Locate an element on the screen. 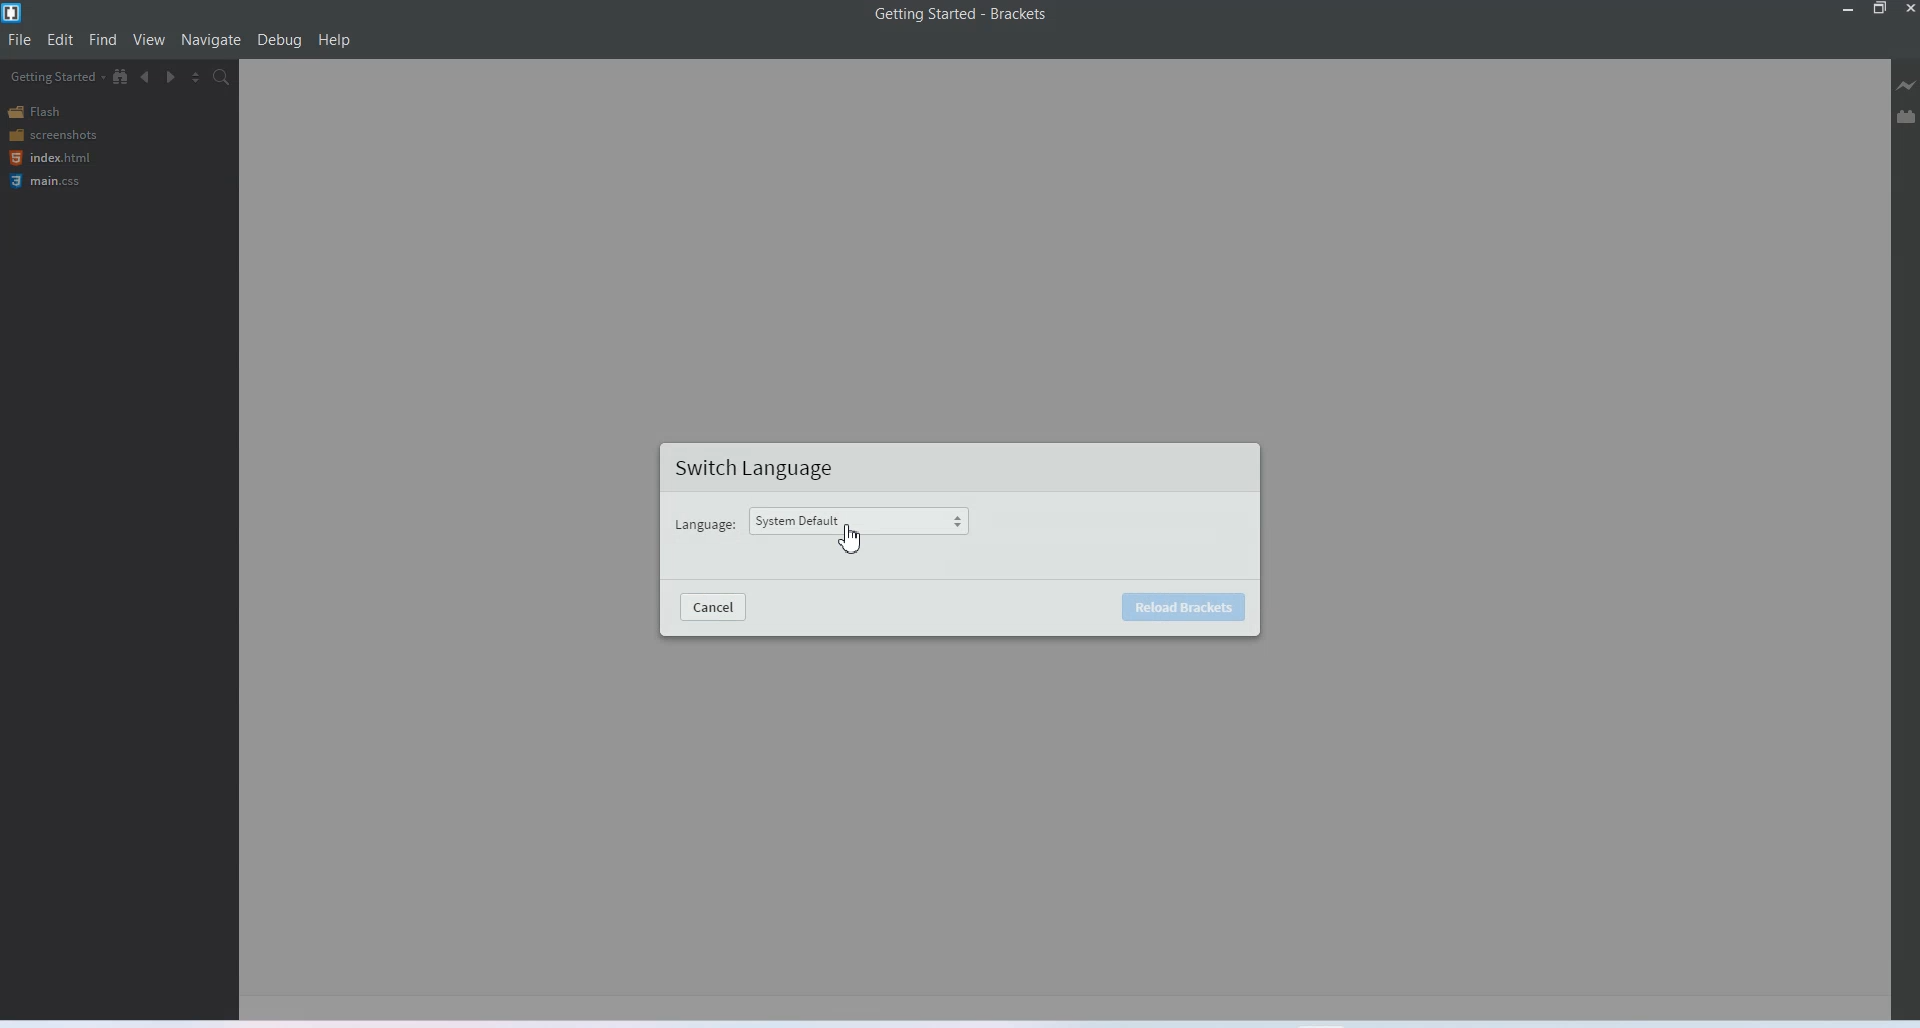 This screenshot has height=1028, width=1920. Split the editor vertically and horizontally is located at coordinates (196, 78).